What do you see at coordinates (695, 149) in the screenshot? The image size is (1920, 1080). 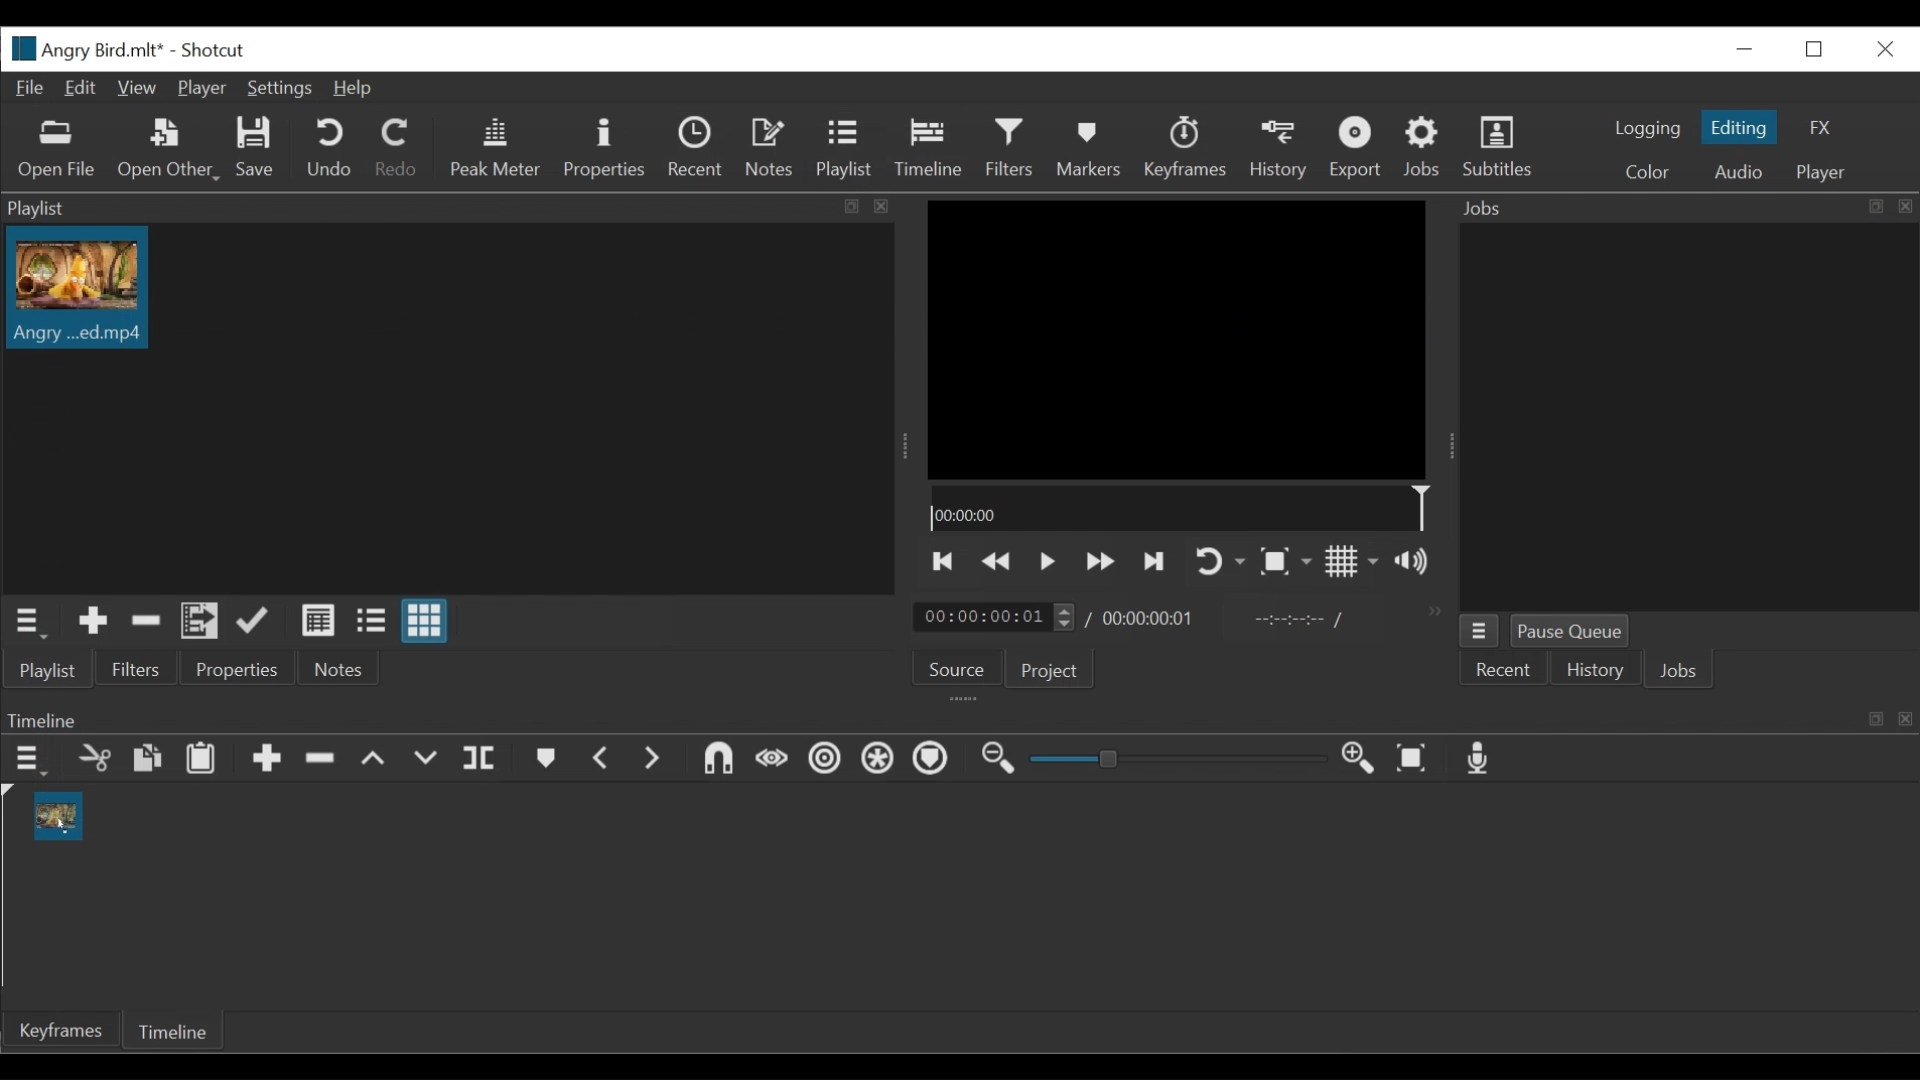 I see `Recent` at bounding box center [695, 149].